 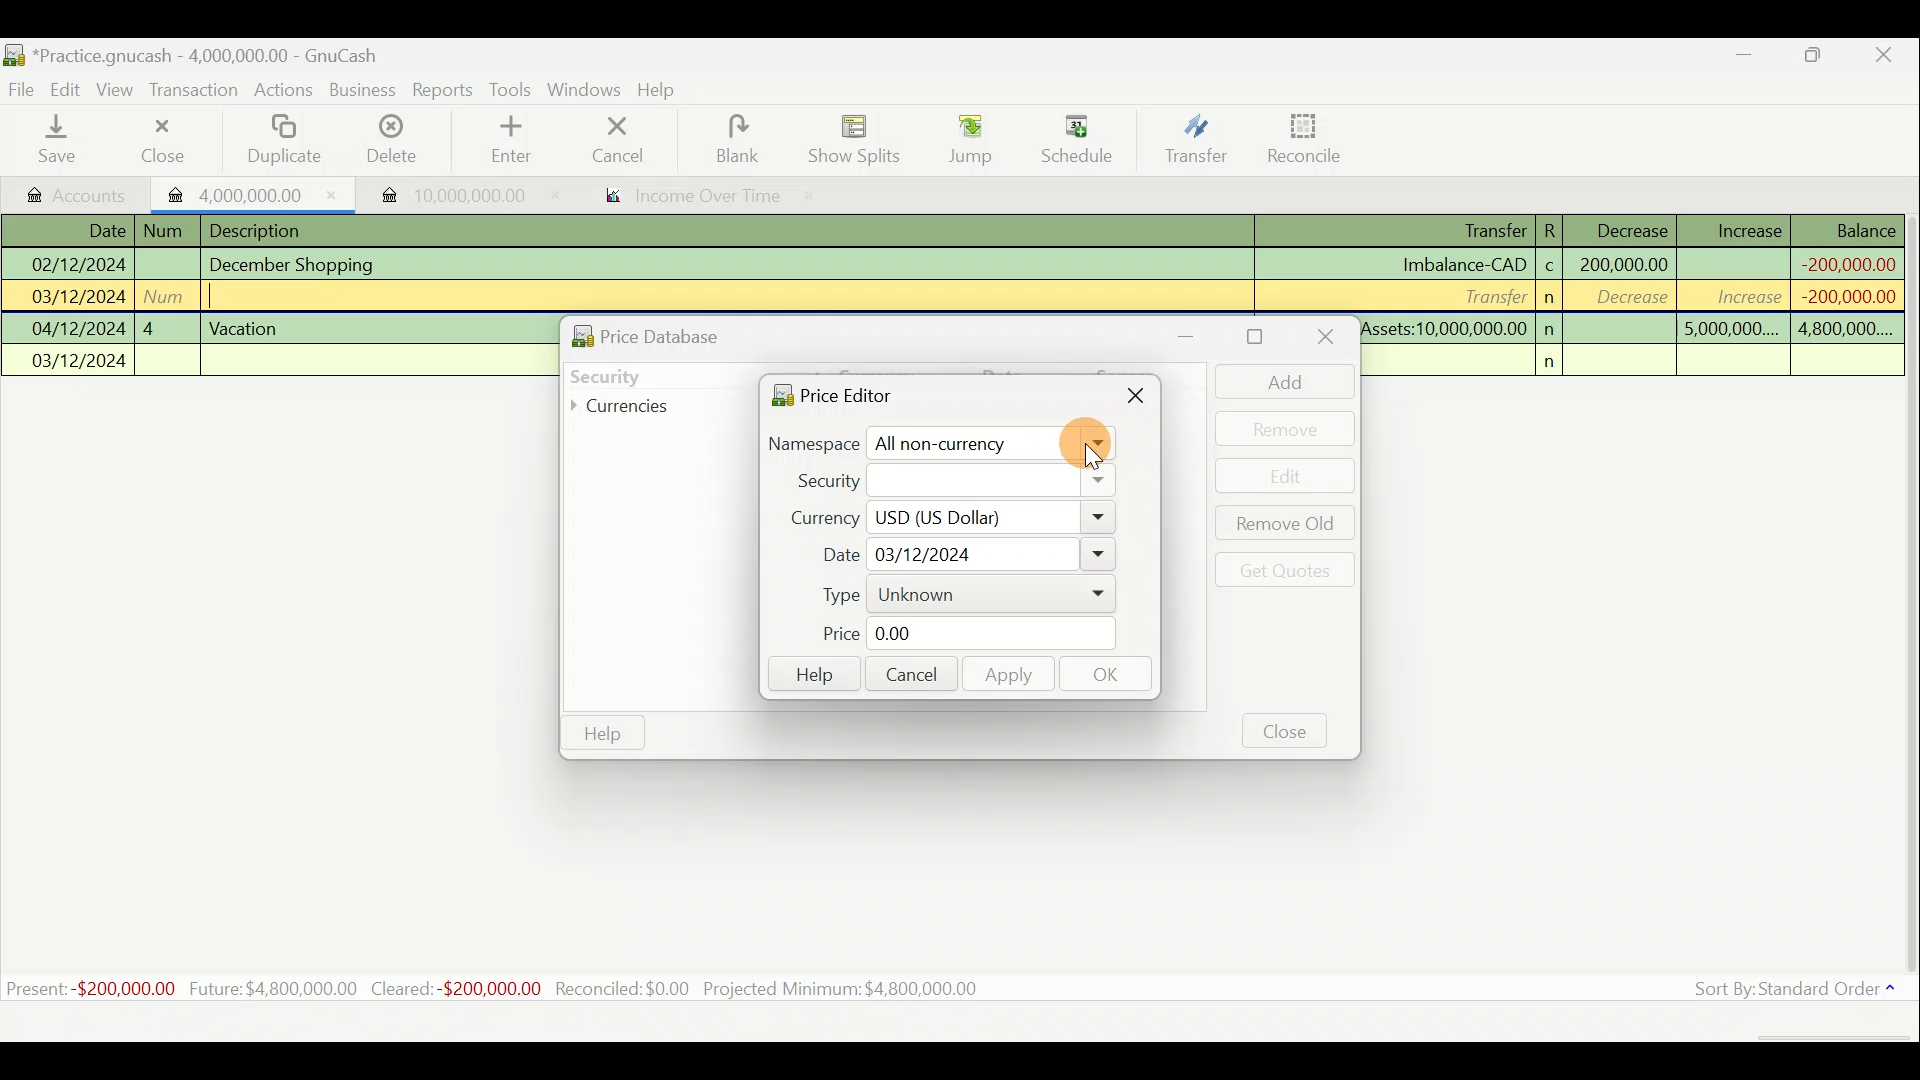 What do you see at coordinates (856, 139) in the screenshot?
I see `Show splits` at bounding box center [856, 139].